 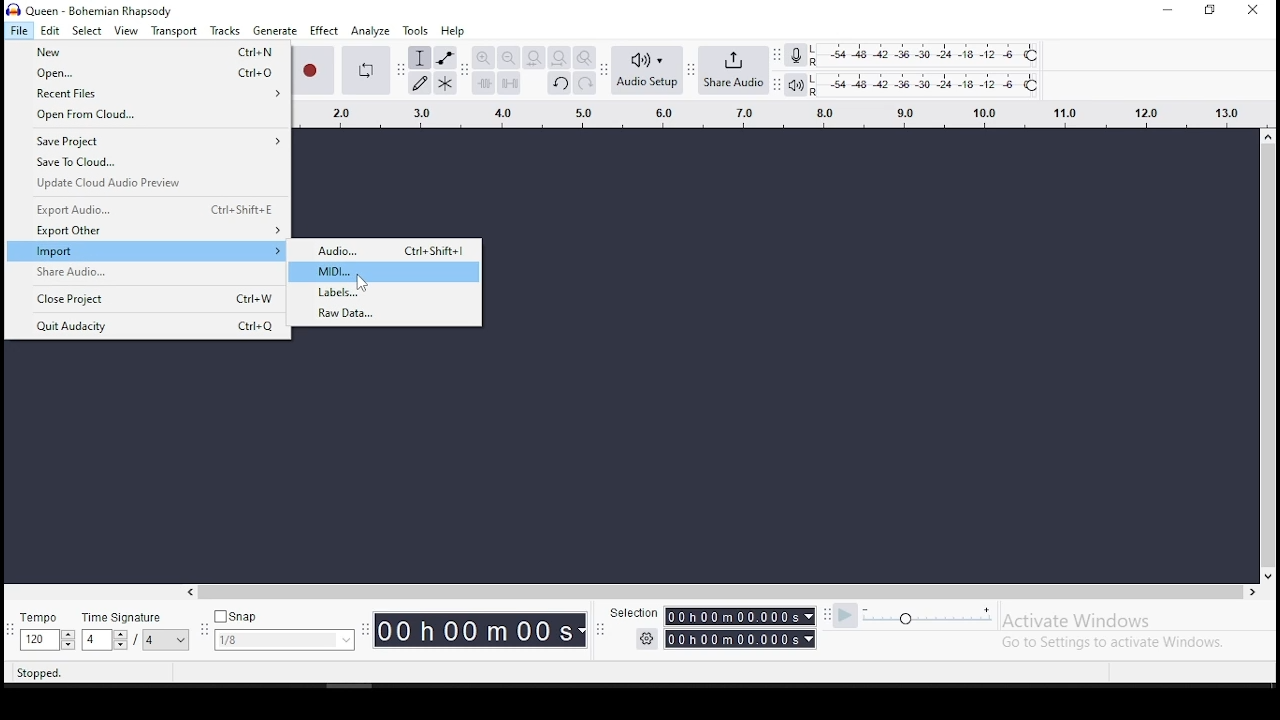 What do you see at coordinates (927, 85) in the screenshot?
I see `playback level` at bounding box center [927, 85].